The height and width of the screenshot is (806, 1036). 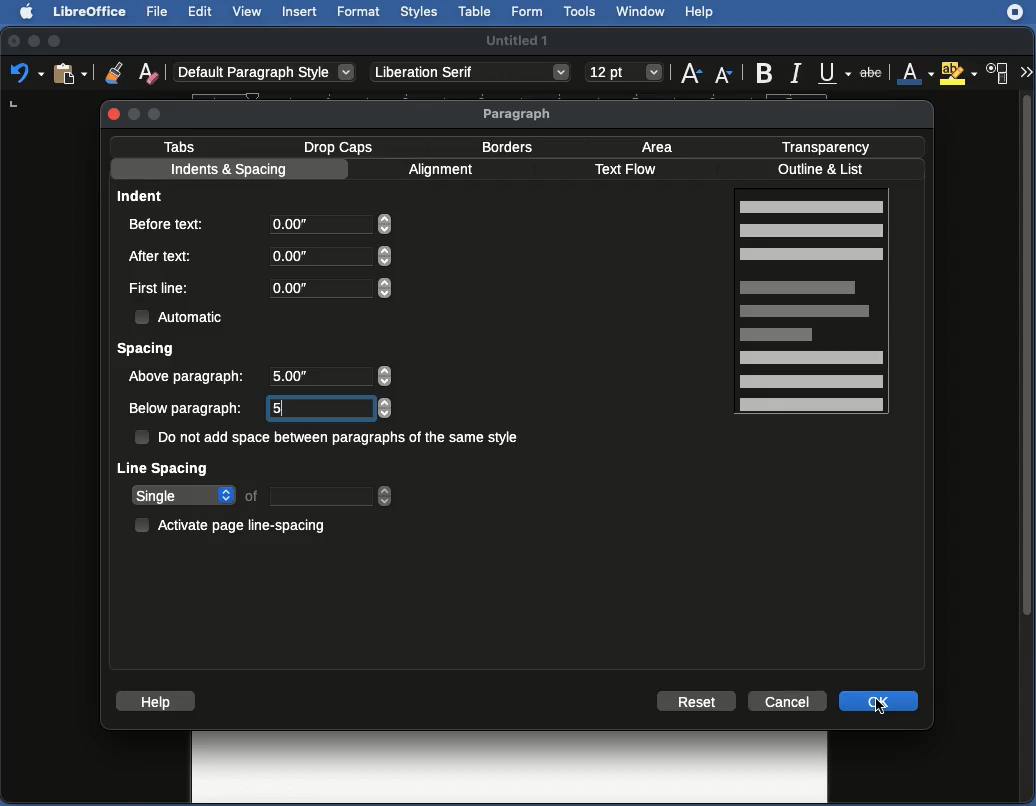 What do you see at coordinates (834, 73) in the screenshot?
I see `Underline` at bounding box center [834, 73].